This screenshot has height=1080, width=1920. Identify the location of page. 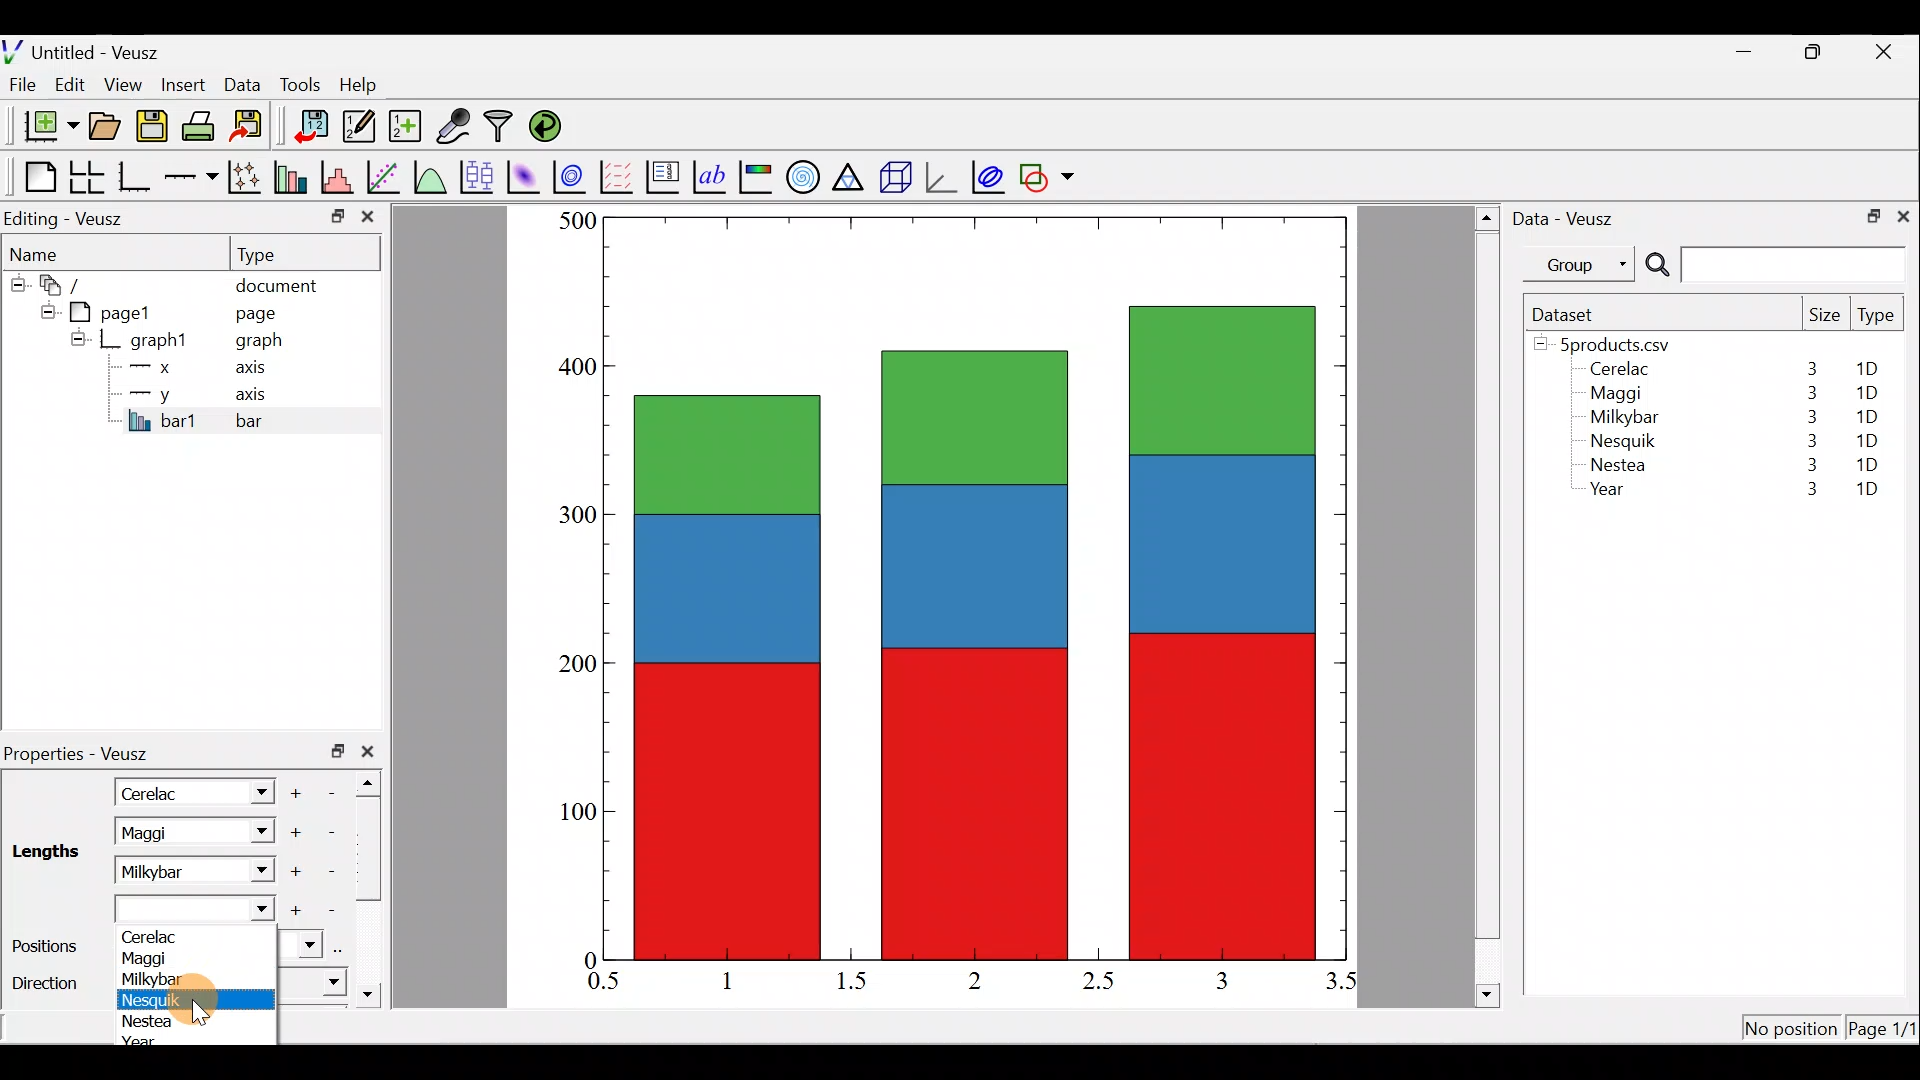
(254, 312).